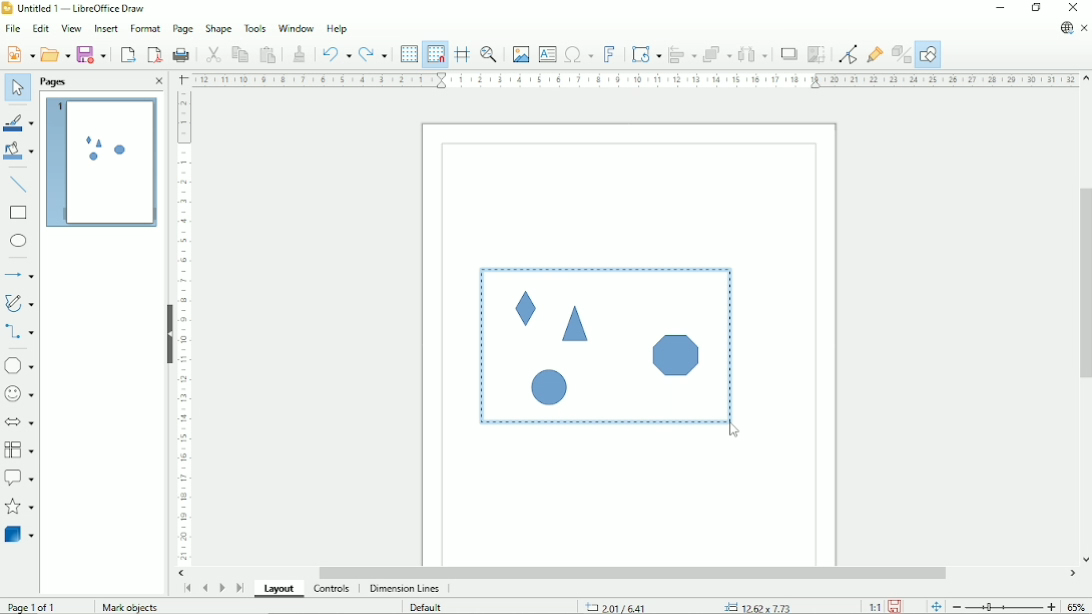 The width and height of the screenshot is (1092, 614). Describe the element at coordinates (240, 587) in the screenshot. I see `Scroll to last page` at that location.